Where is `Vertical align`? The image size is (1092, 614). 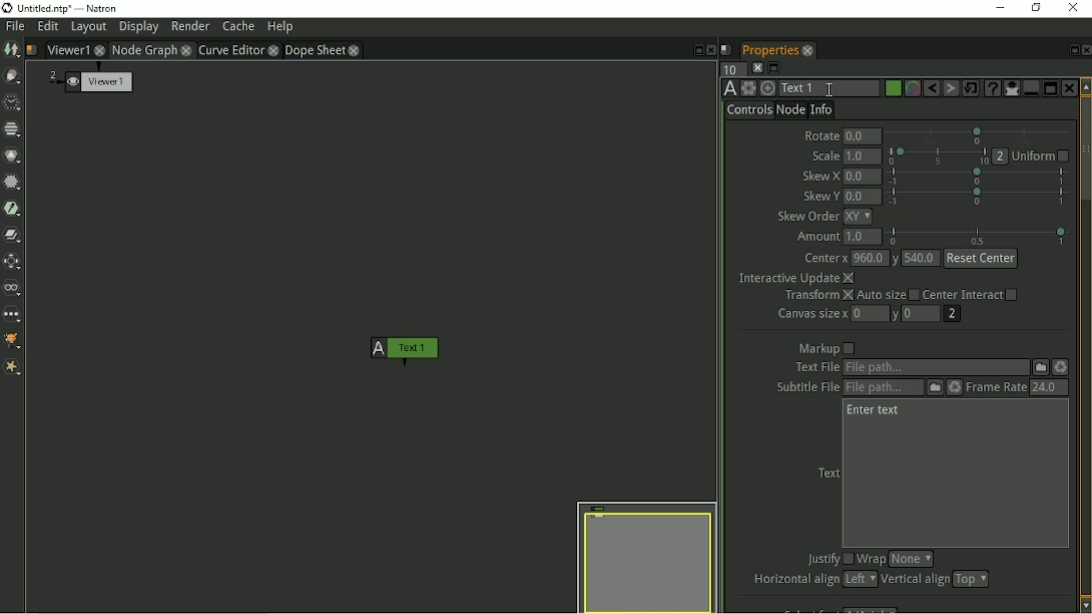 Vertical align is located at coordinates (914, 580).